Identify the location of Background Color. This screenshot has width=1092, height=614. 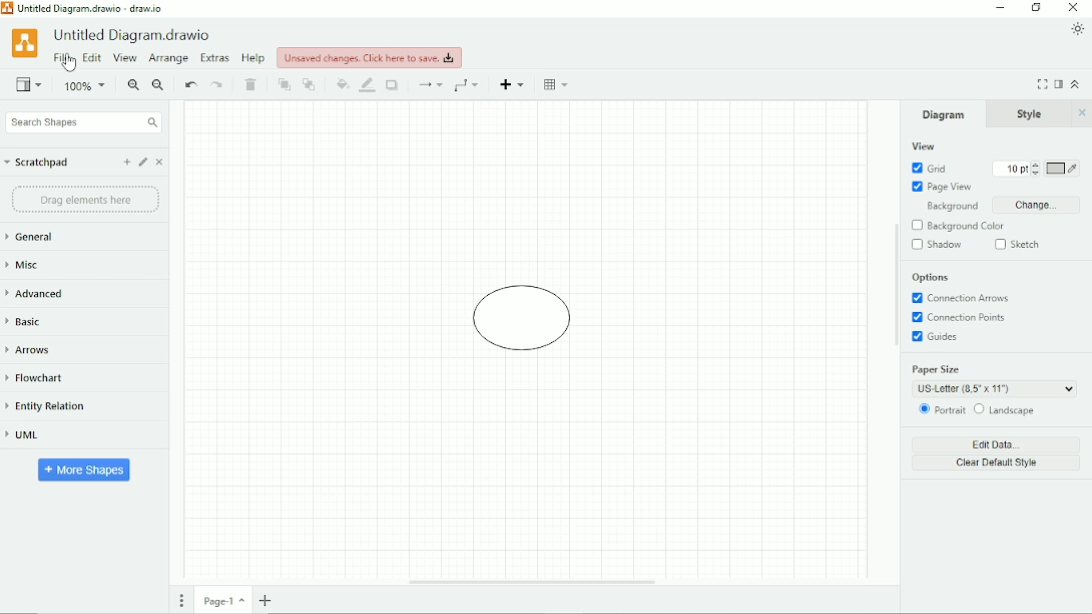
(957, 226).